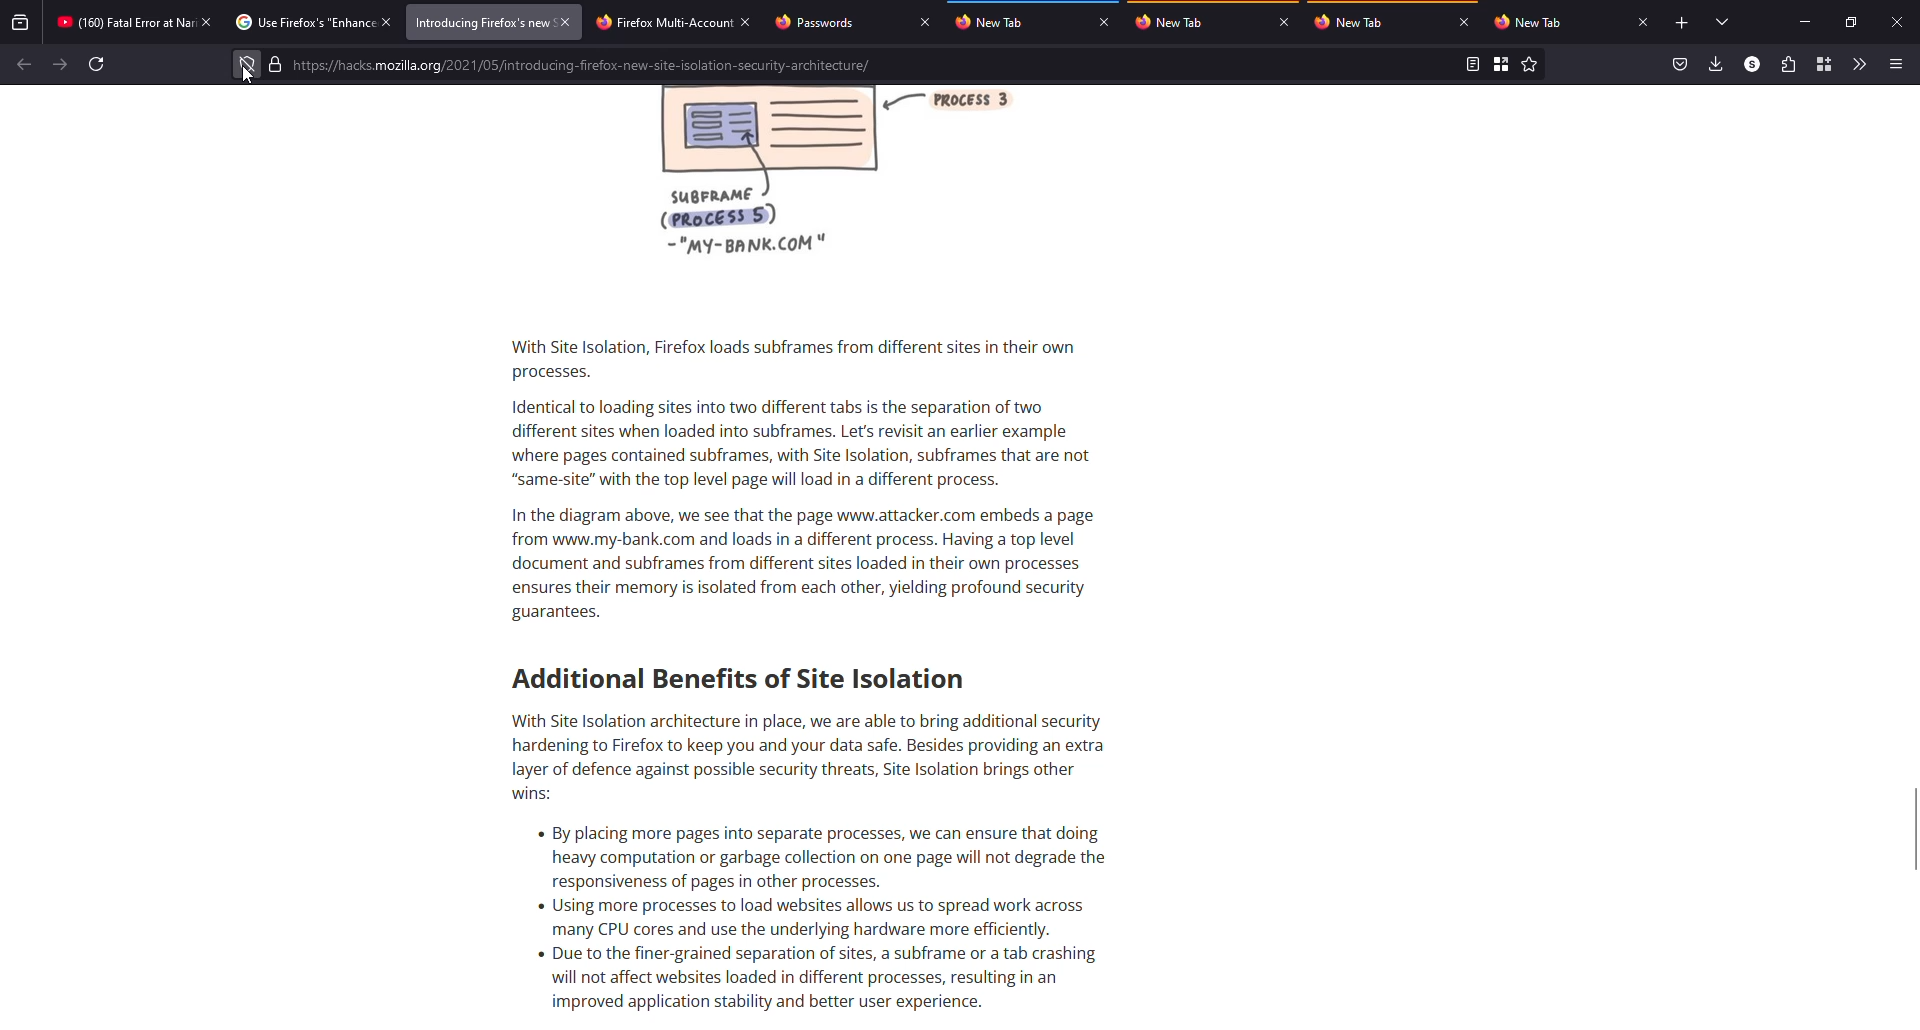 This screenshot has width=1920, height=1030. What do you see at coordinates (1896, 21) in the screenshot?
I see `close` at bounding box center [1896, 21].